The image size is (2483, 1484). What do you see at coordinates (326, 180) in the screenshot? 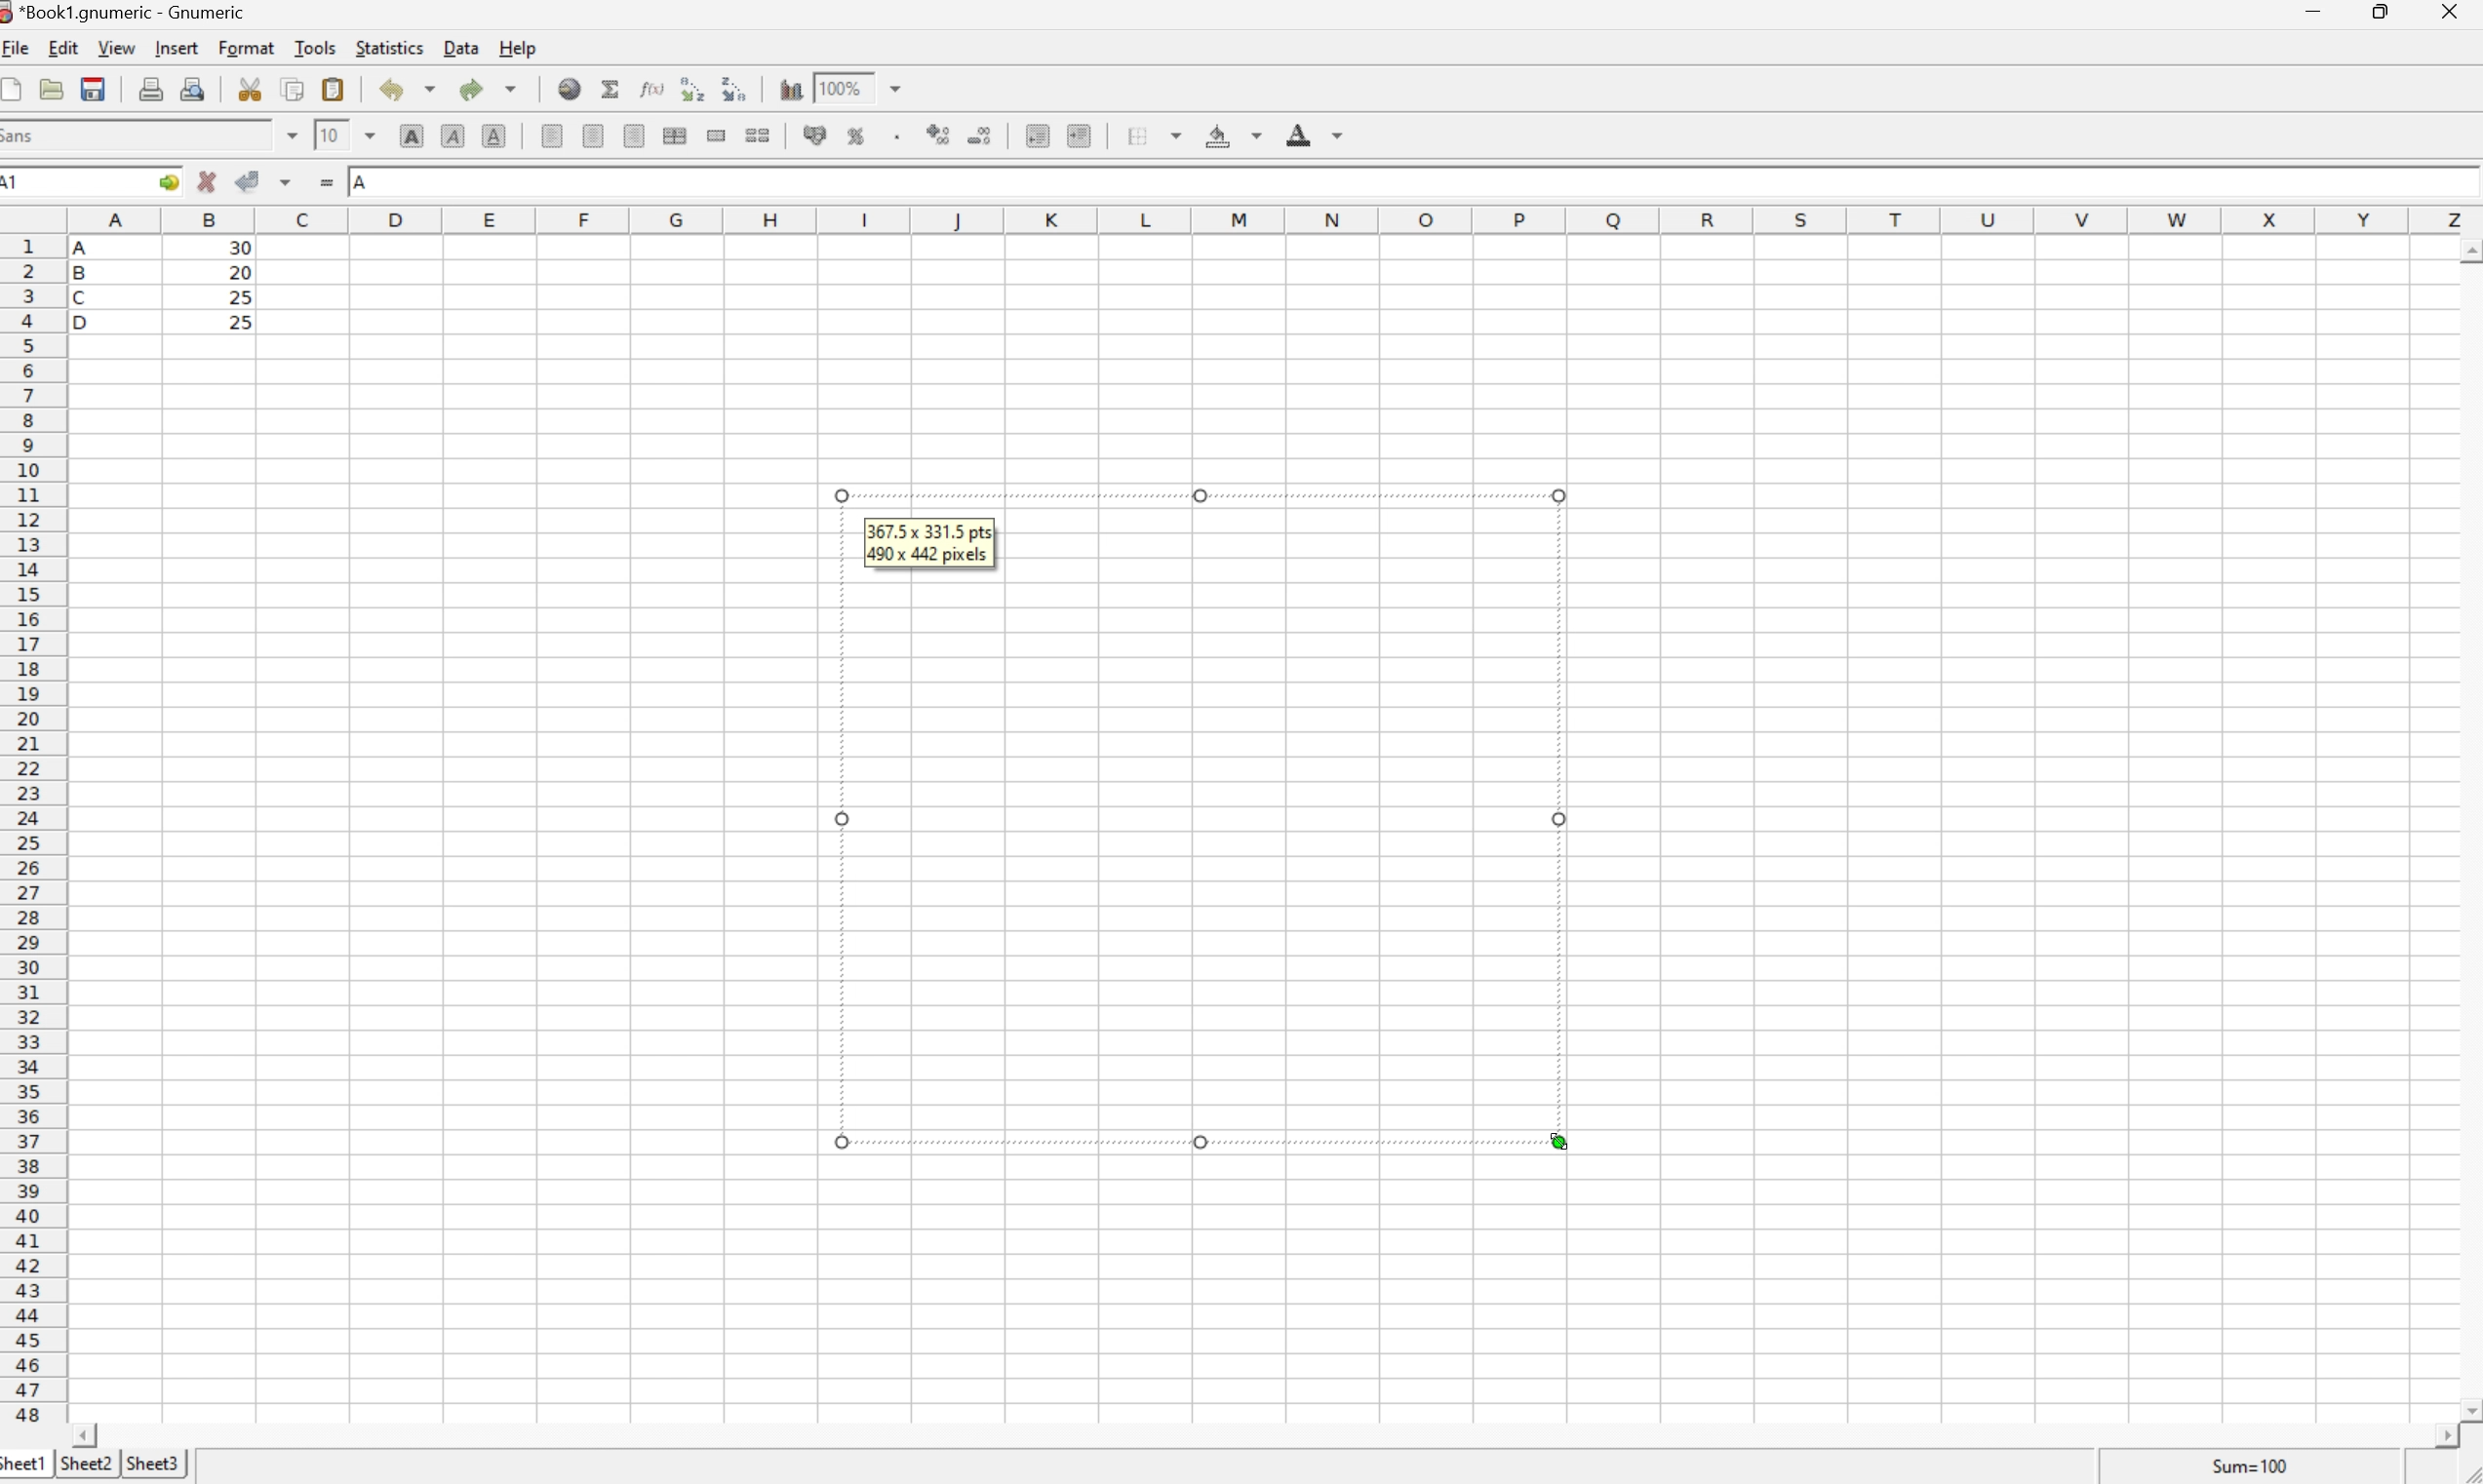
I see `Enter formula` at bounding box center [326, 180].